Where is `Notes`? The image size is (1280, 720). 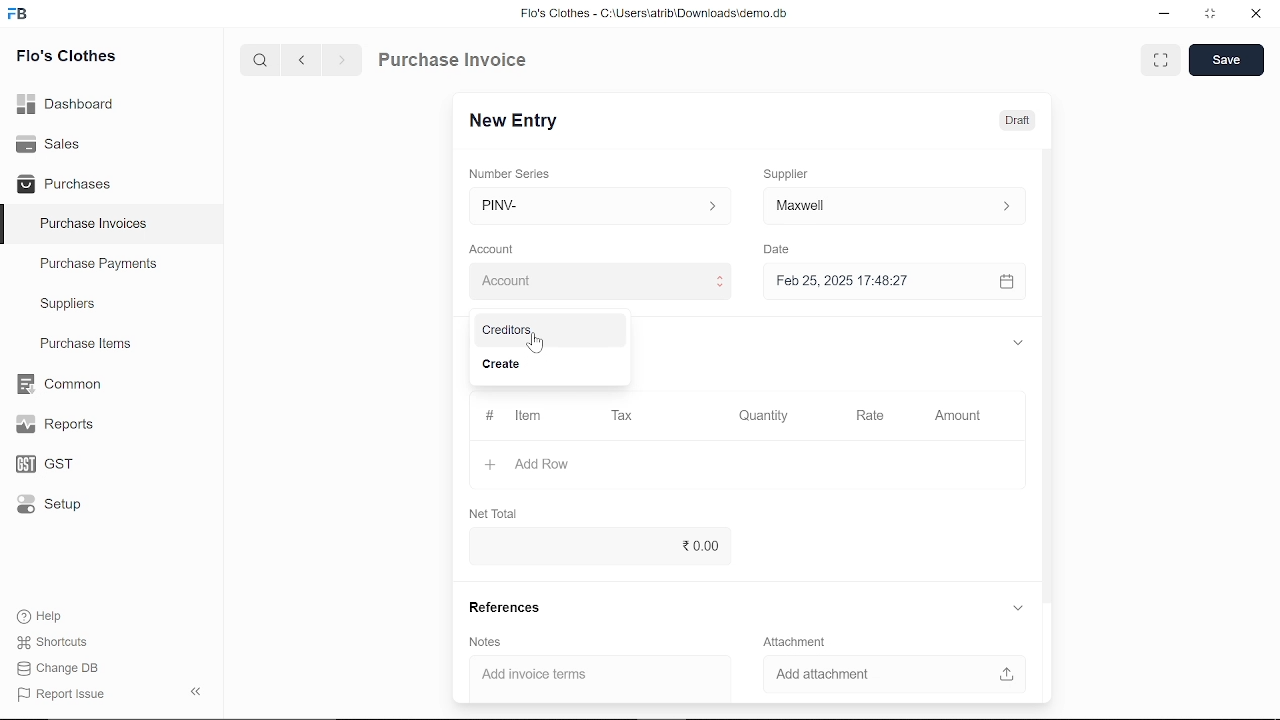
Notes is located at coordinates (487, 643).